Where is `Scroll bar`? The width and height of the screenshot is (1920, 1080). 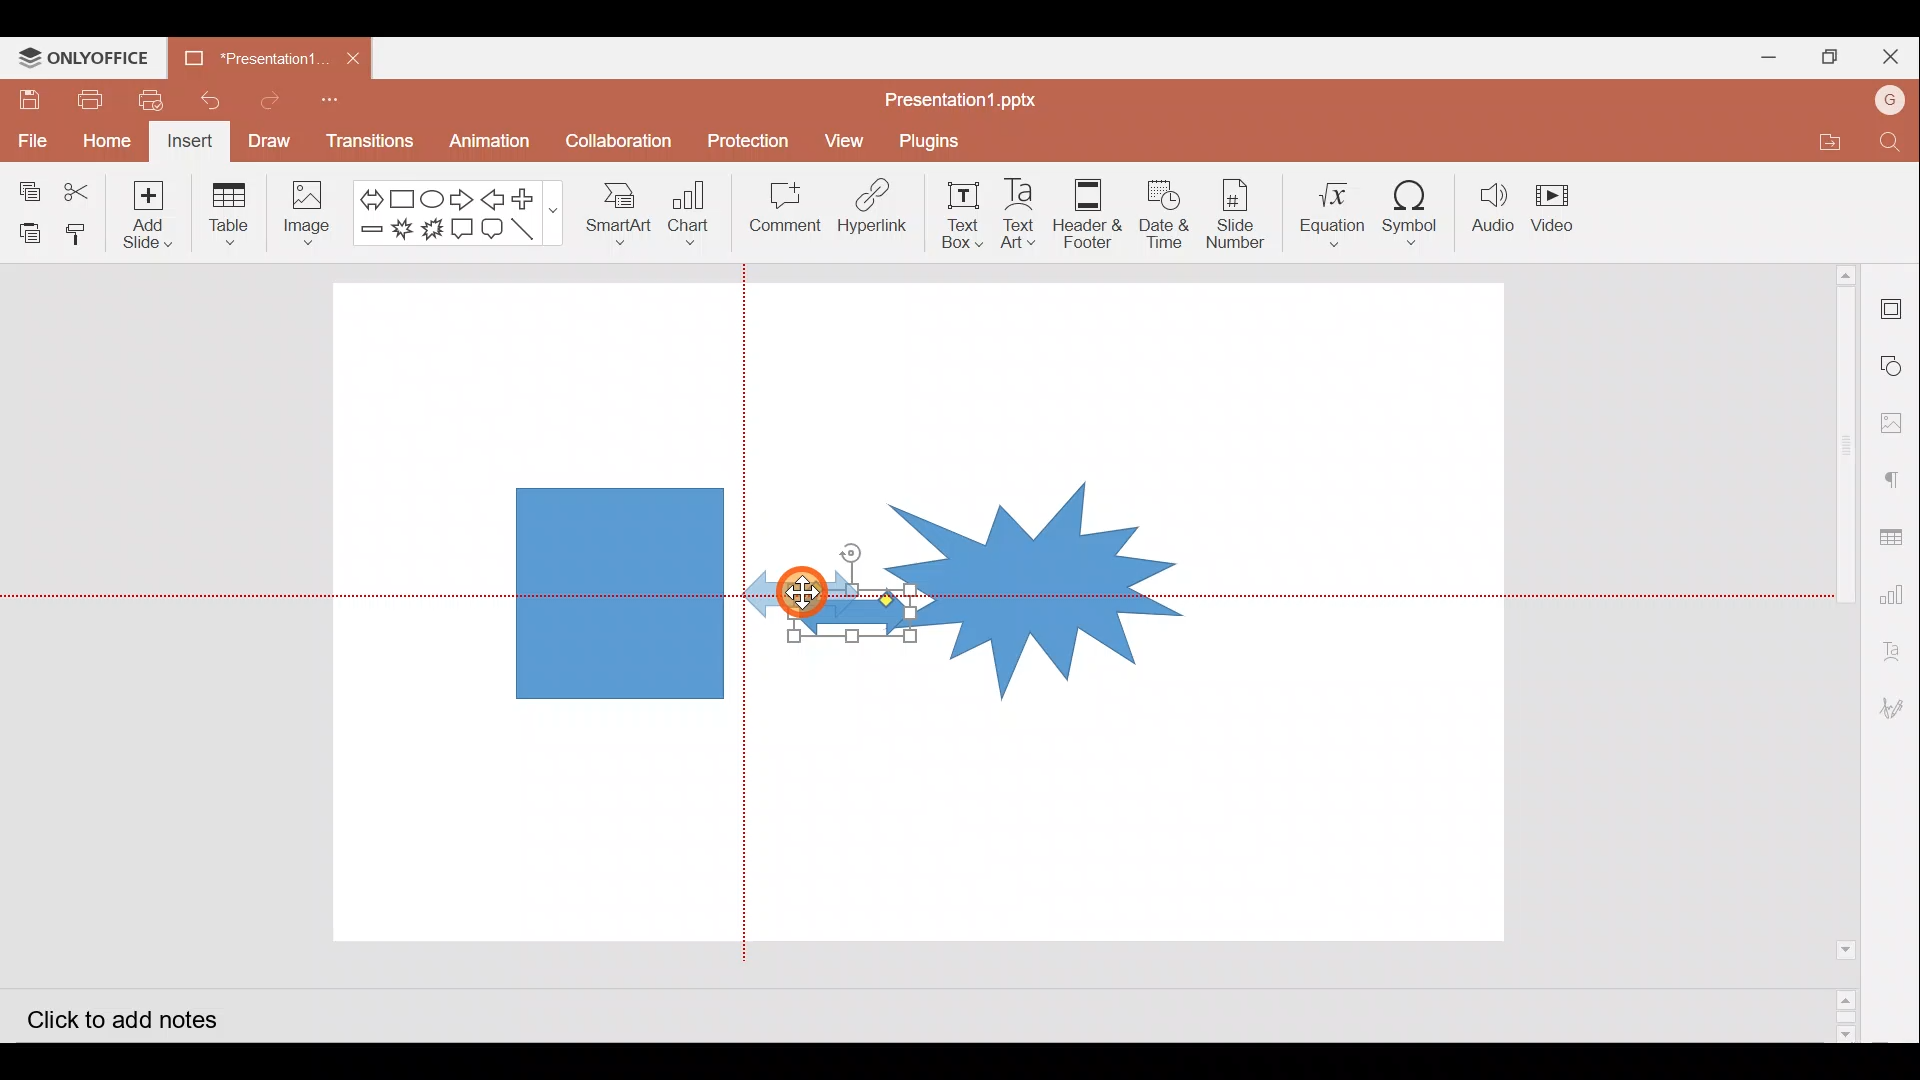 Scroll bar is located at coordinates (1837, 652).